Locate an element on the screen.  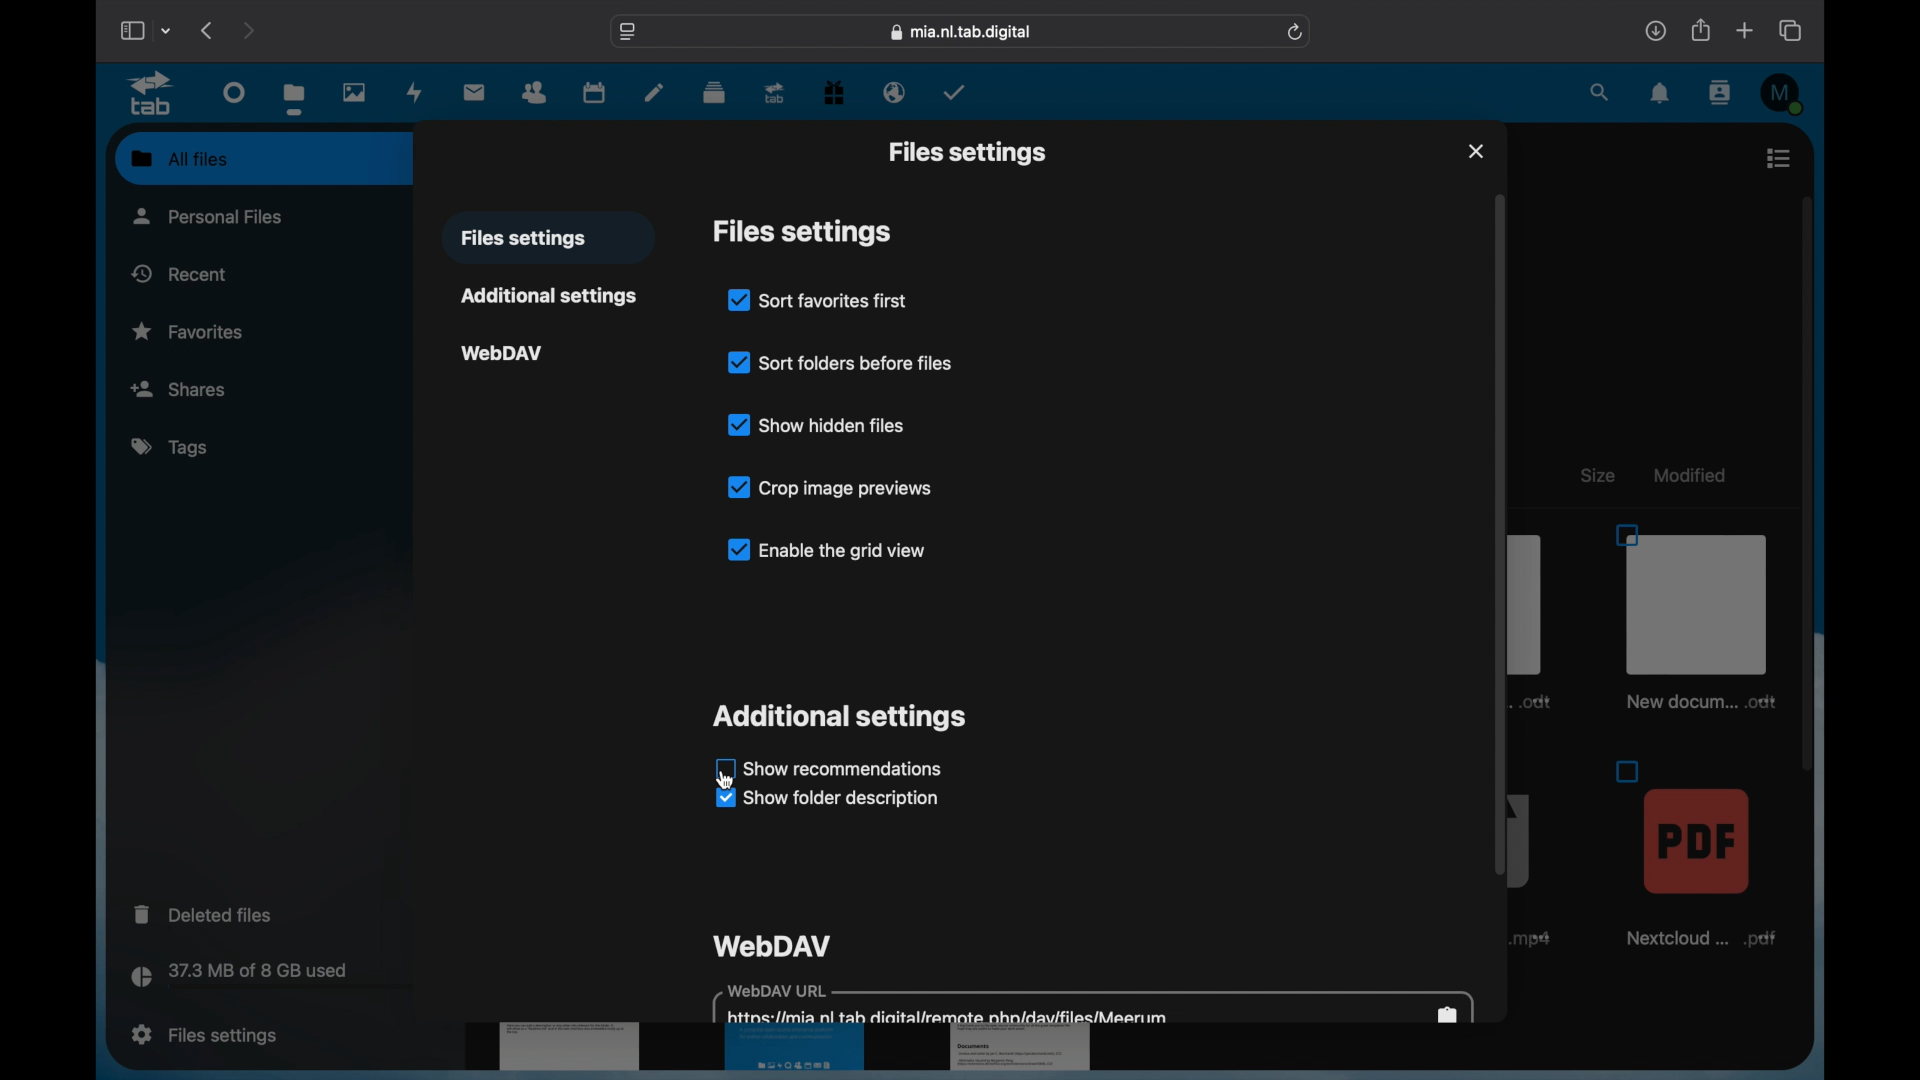
activity is located at coordinates (415, 92).